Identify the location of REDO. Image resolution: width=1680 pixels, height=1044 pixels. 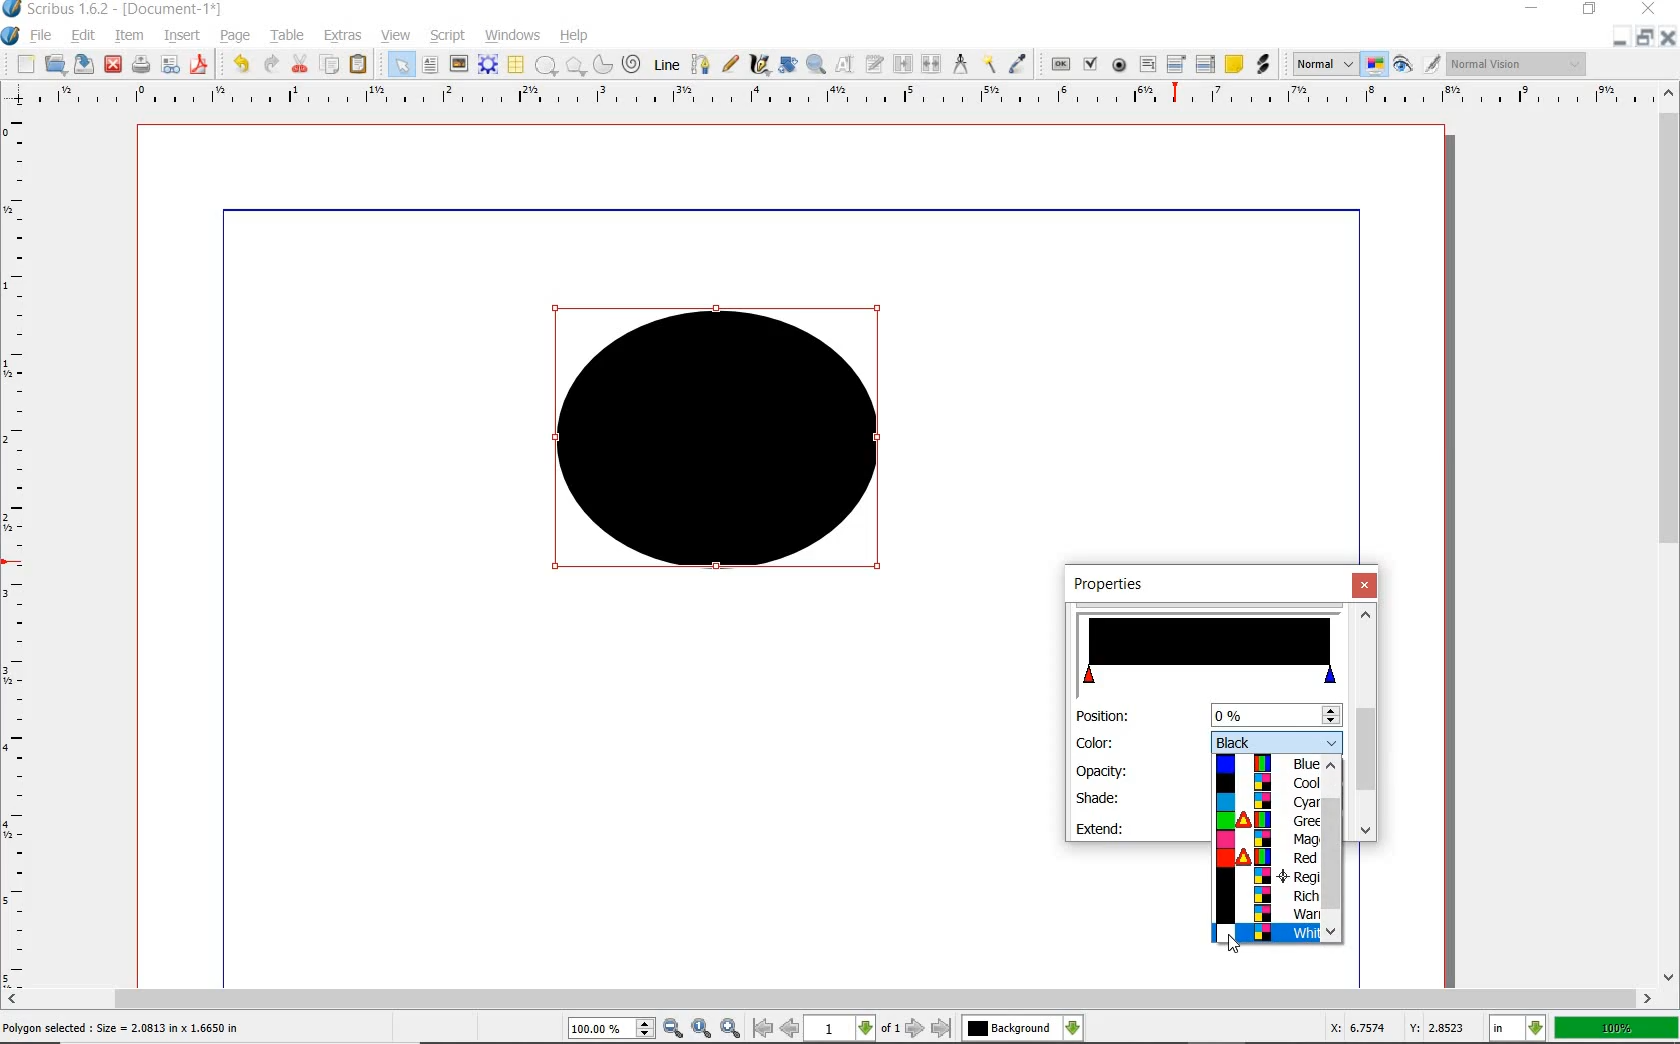
(271, 62).